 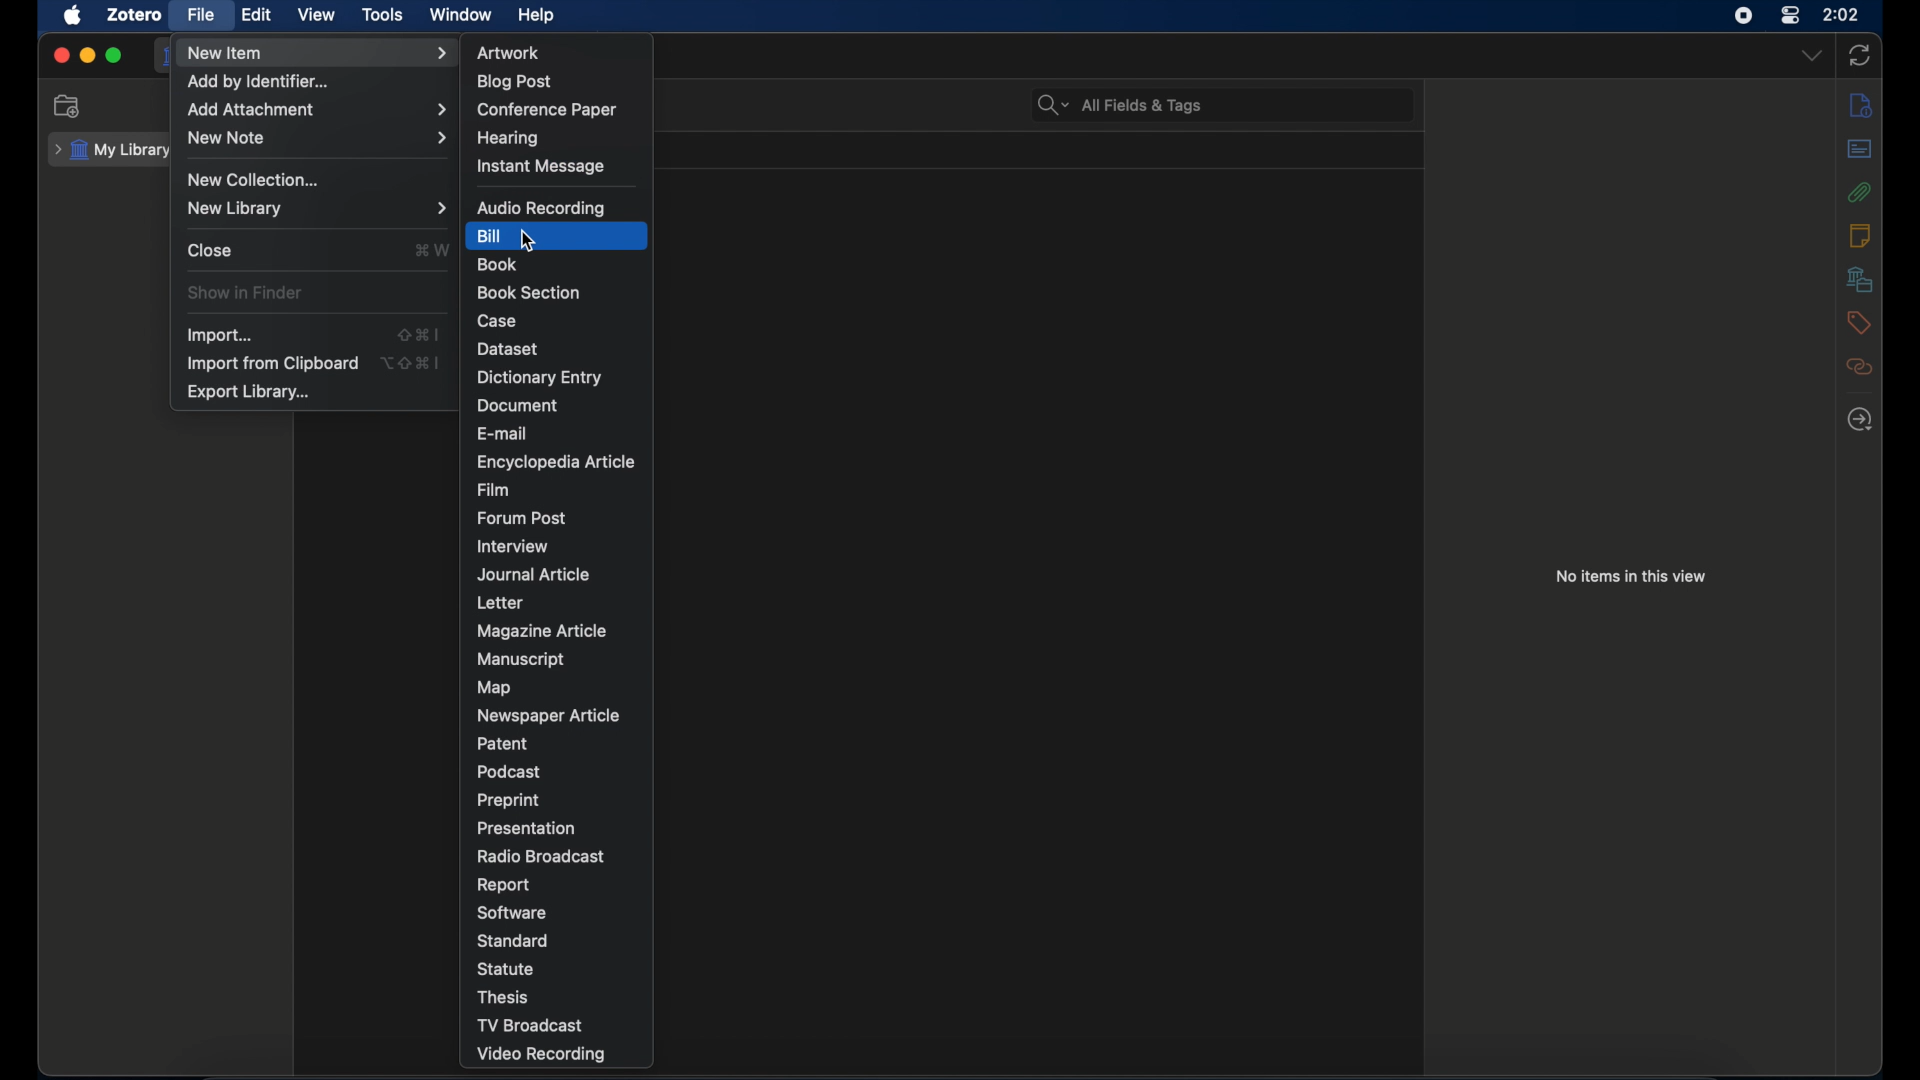 I want to click on import, so click(x=221, y=334).